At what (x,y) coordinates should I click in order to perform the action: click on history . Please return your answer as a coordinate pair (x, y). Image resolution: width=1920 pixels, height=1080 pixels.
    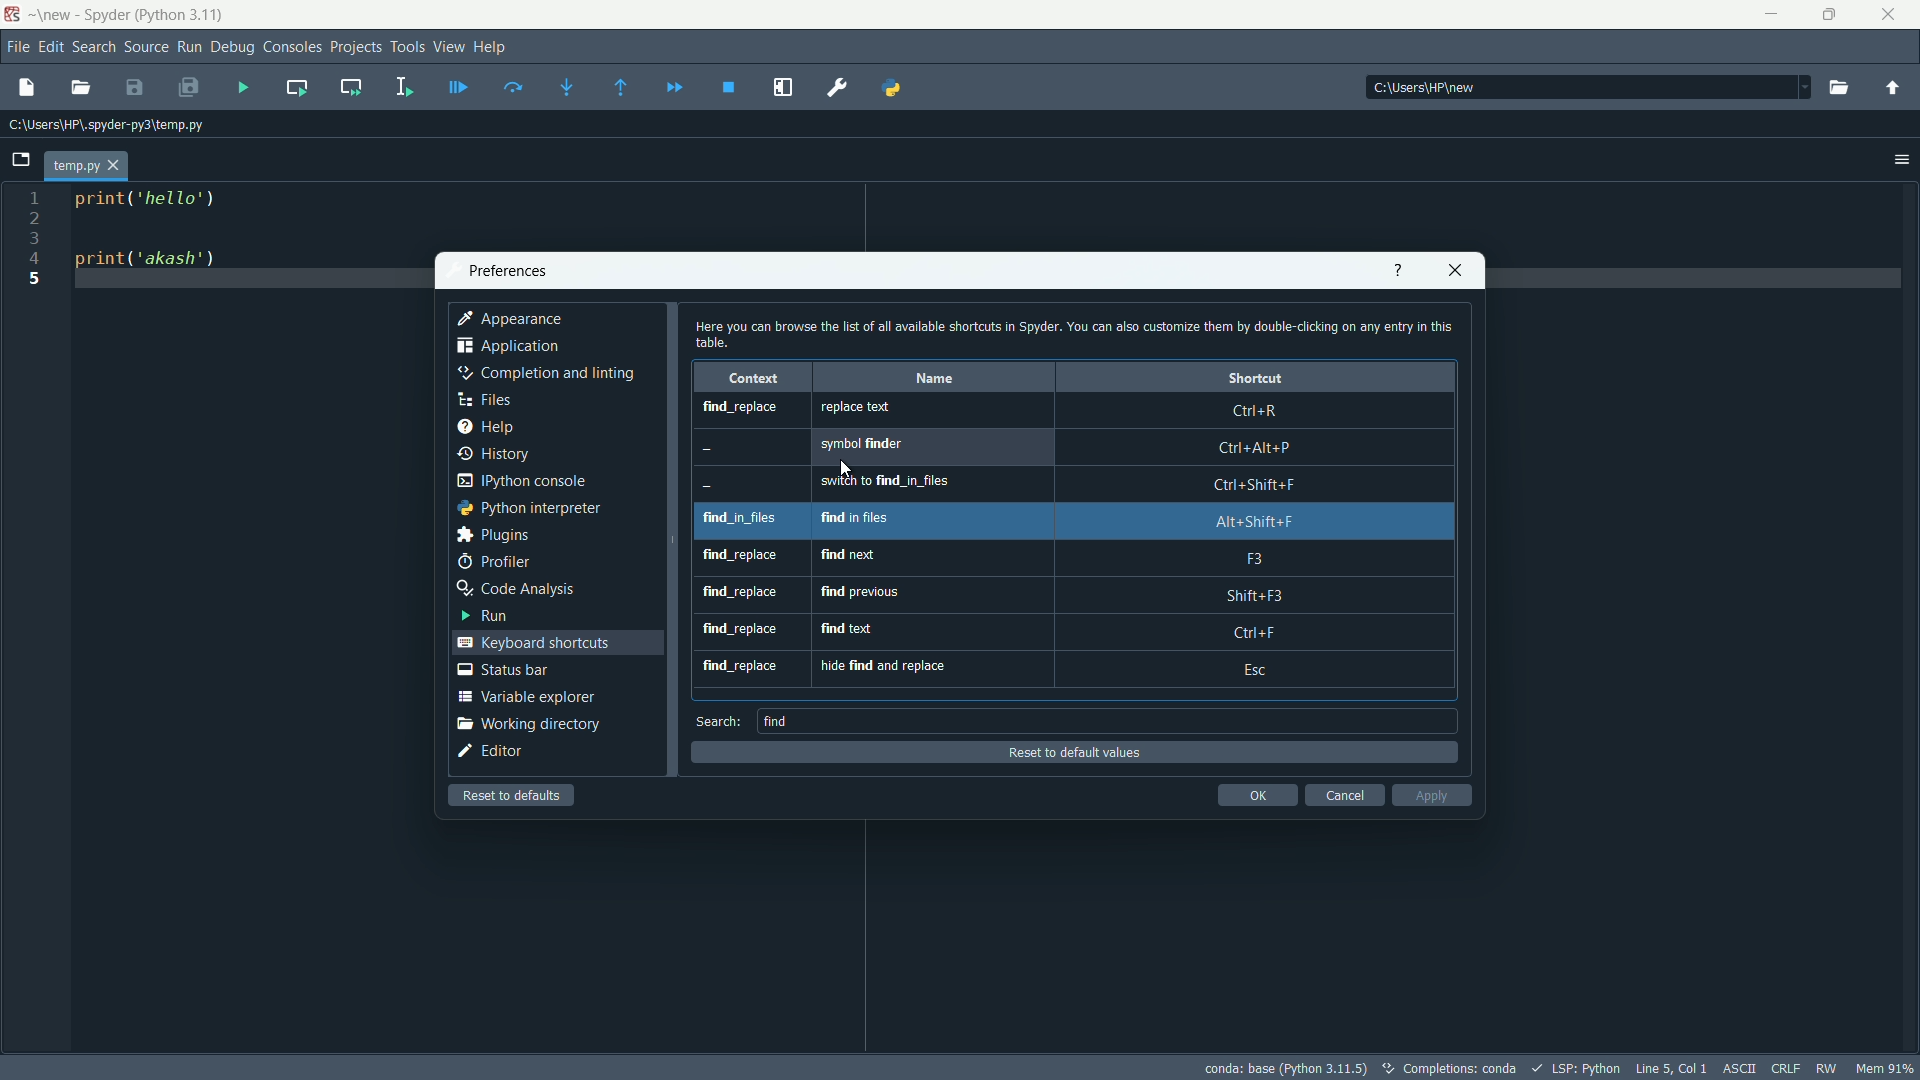
    Looking at the image, I should click on (494, 455).